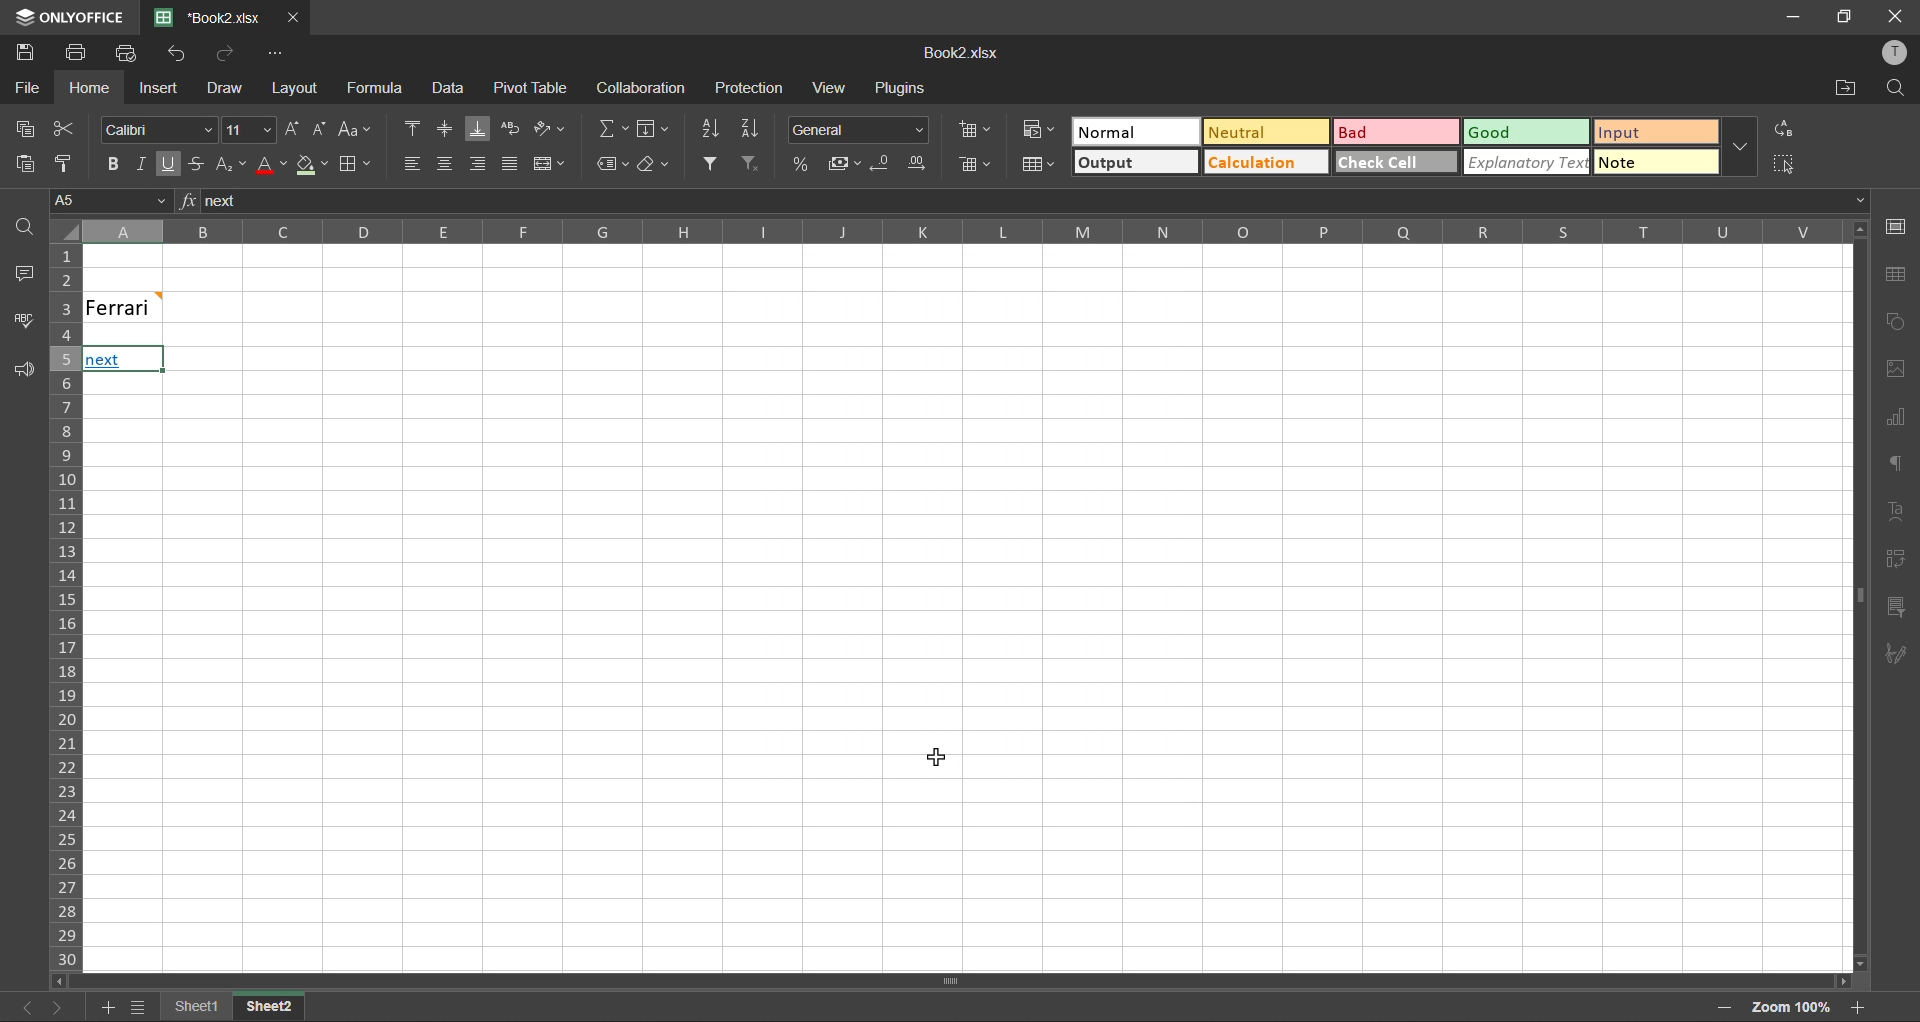 Image resolution: width=1920 pixels, height=1022 pixels. Describe the element at coordinates (1784, 126) in the screenshot. I see `replace` at that location.